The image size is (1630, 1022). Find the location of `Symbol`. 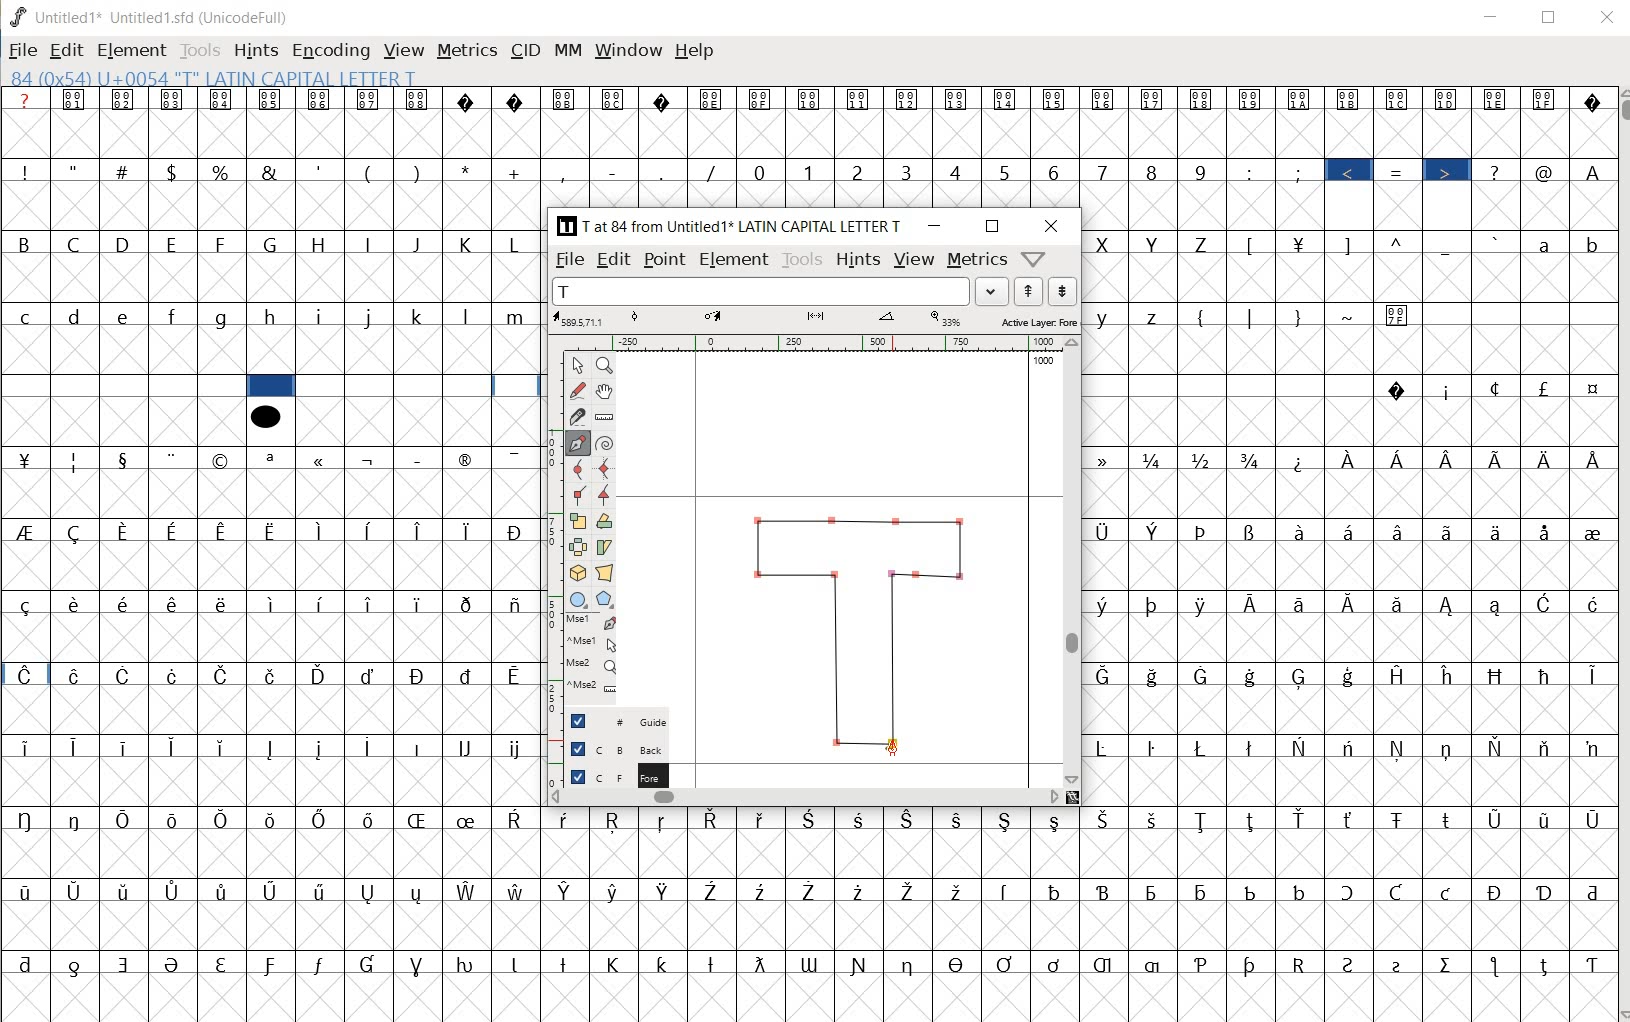

Symbol is located at coordinates (370, 531).